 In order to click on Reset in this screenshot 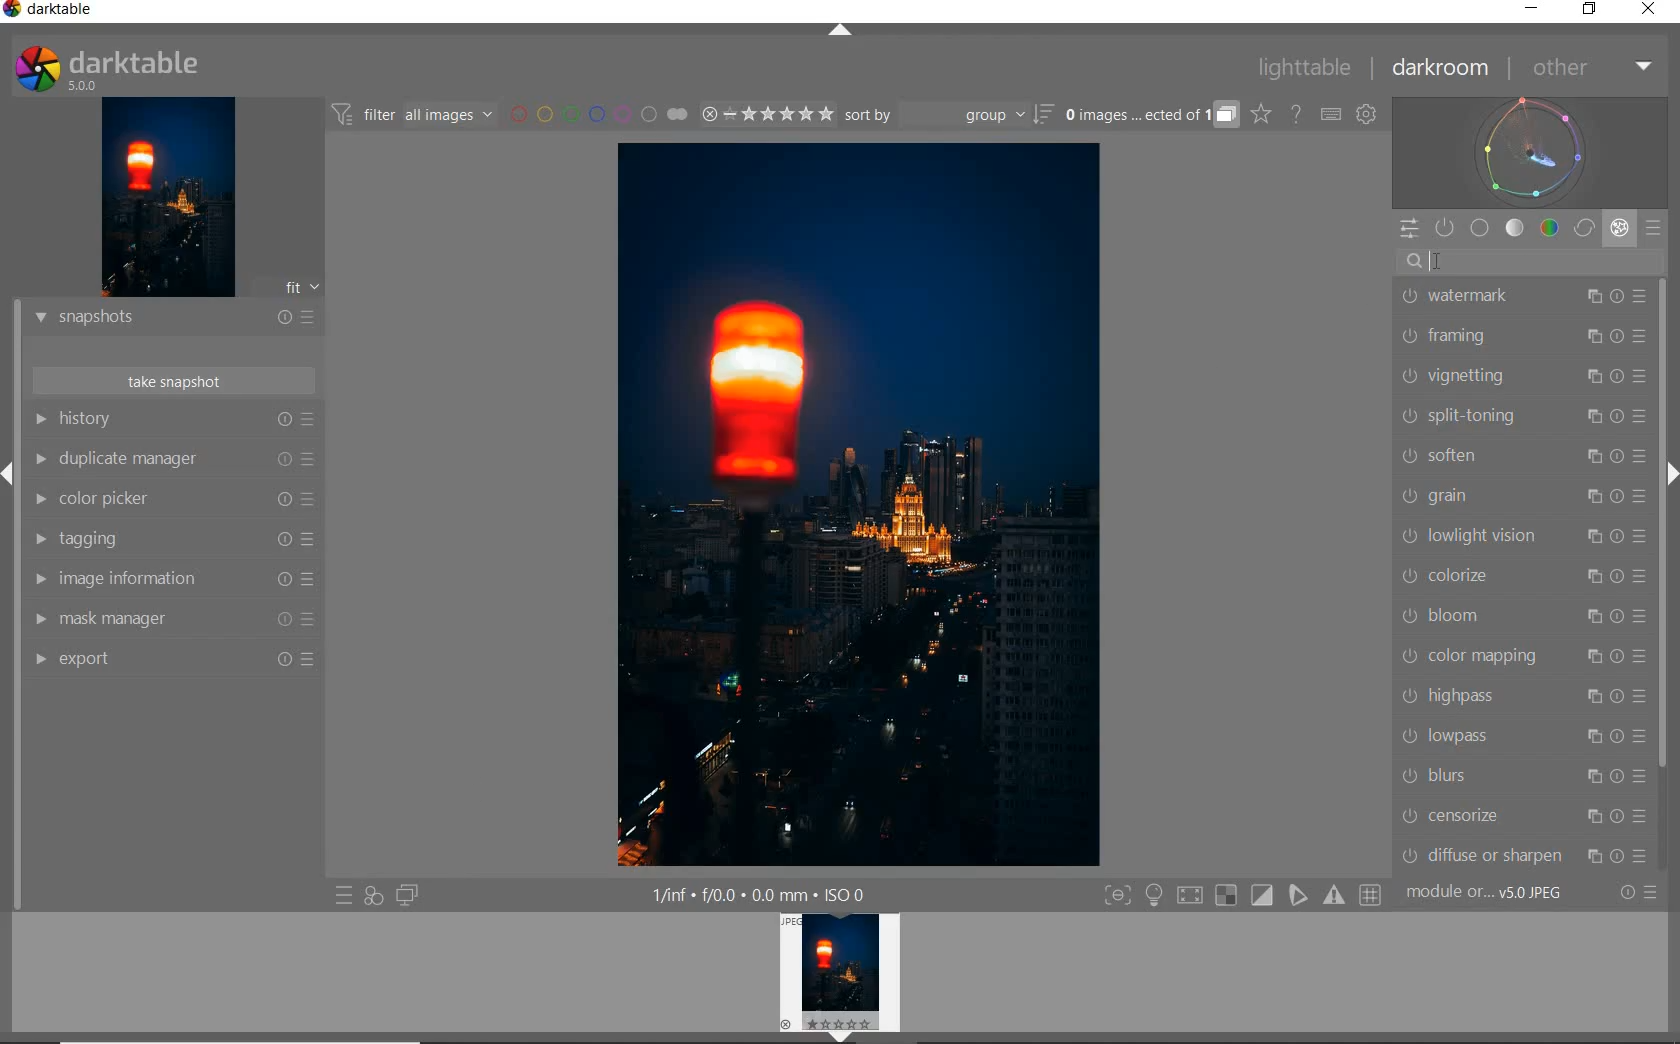, I will do `click(1619, 334)`.